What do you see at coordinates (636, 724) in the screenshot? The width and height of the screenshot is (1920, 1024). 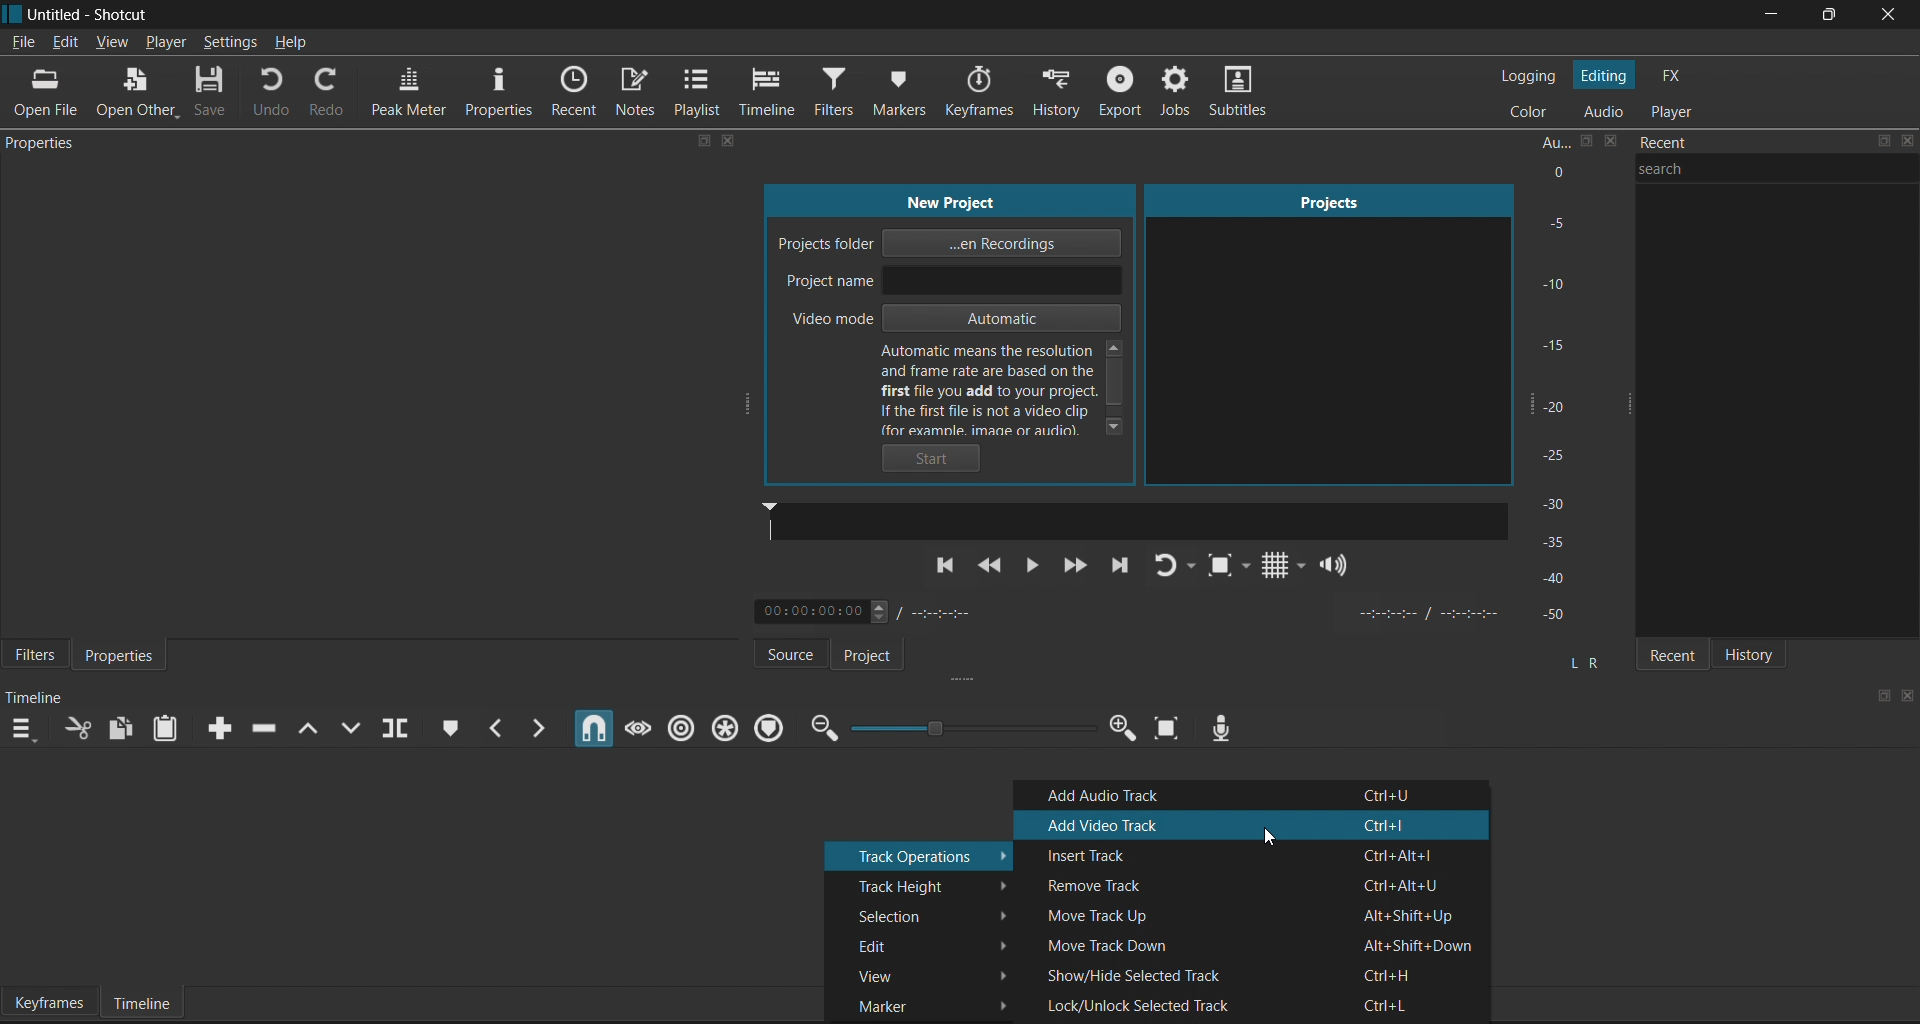 I see `Scrub while dragging` at bounding box center [636, 724].